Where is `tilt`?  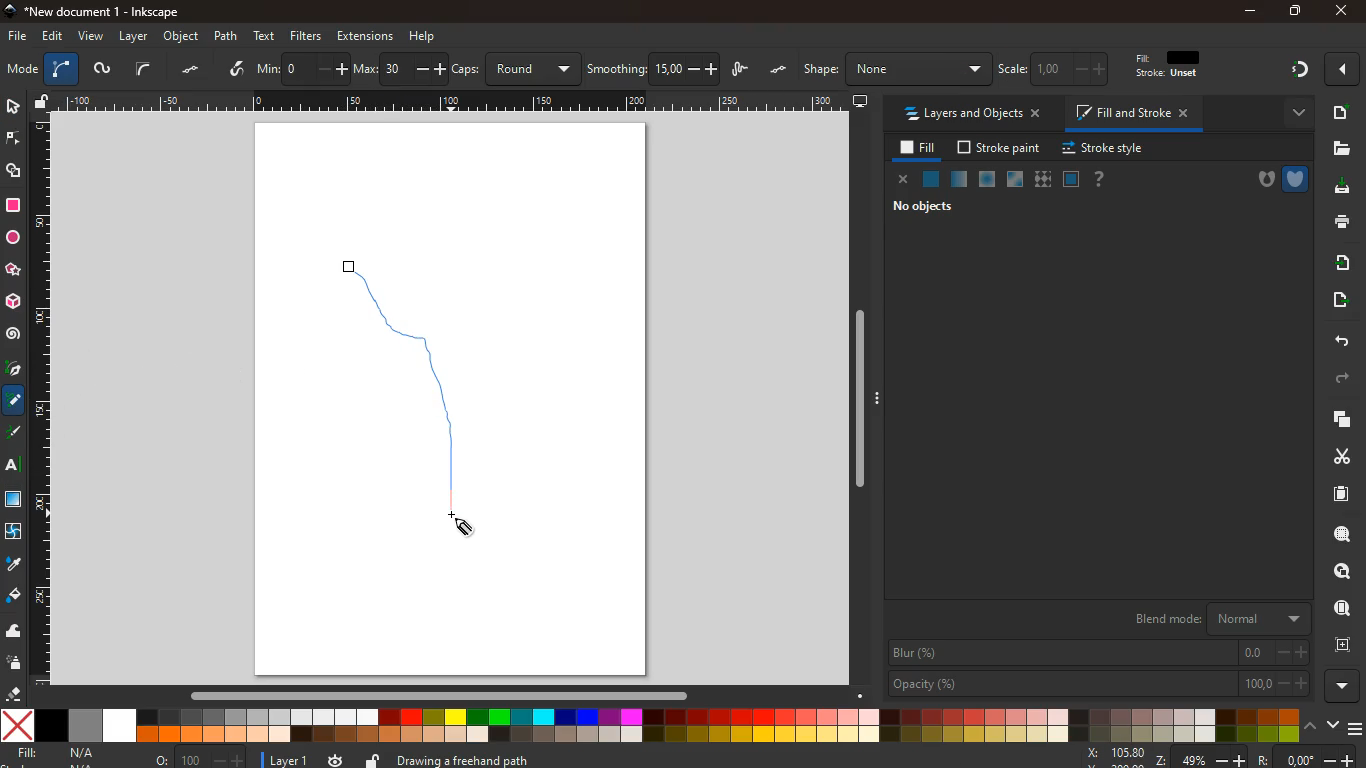 tilt is located at coordinates (234, 69).